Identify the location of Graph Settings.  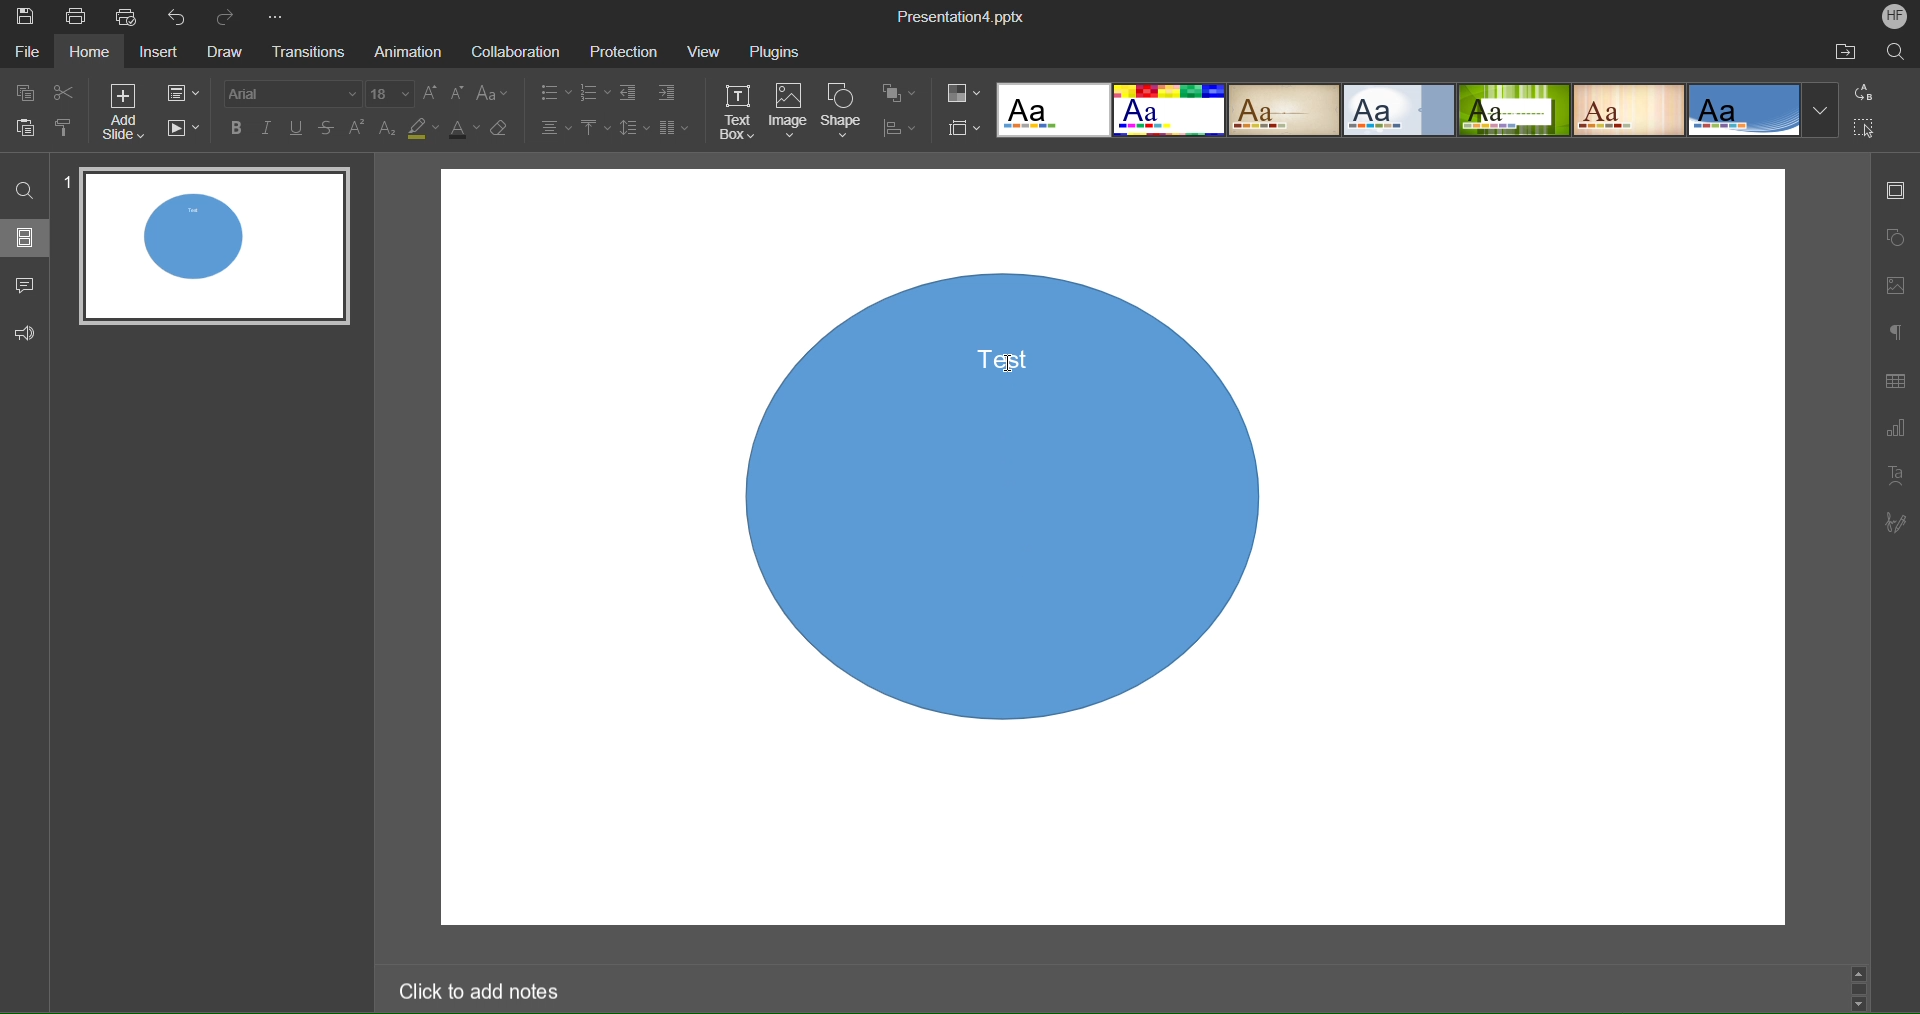
(1896, 428).